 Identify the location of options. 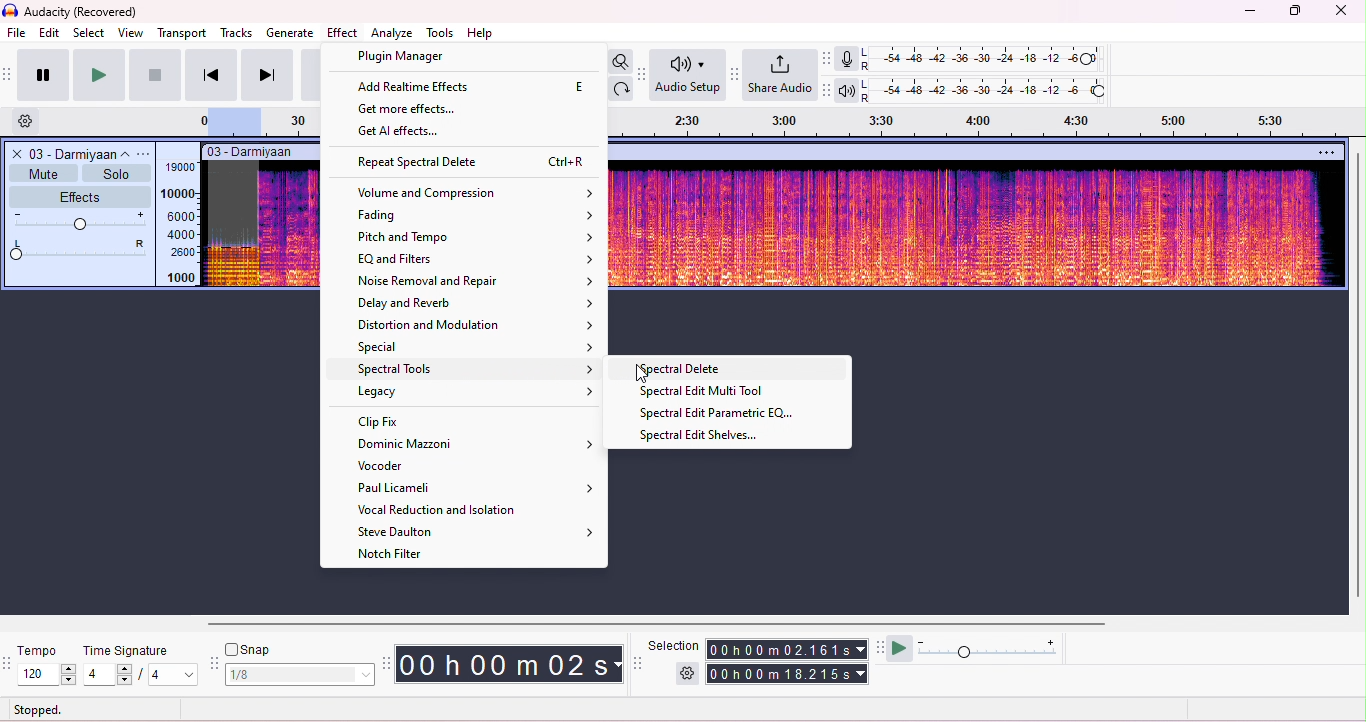
(1325, 152).